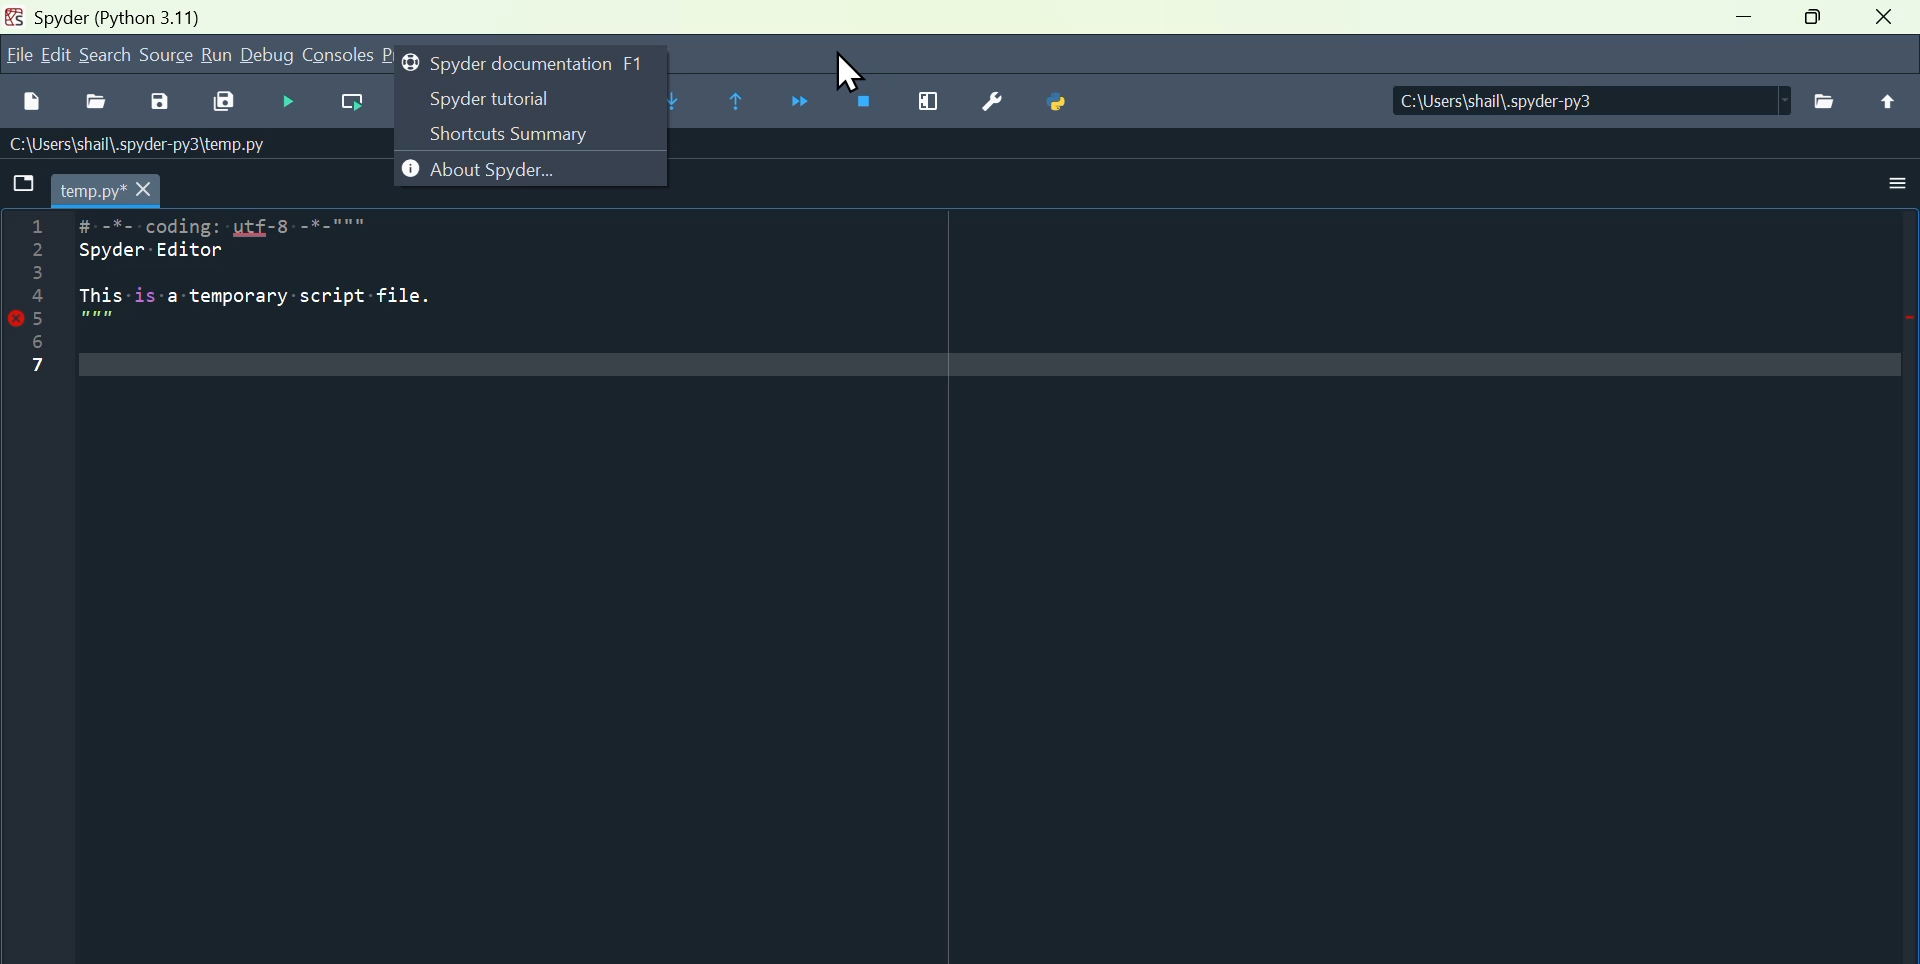 This screenshot has width=1920, height=964. What do you see at coordinates (997, 101) in the screenshot?
I see `Preferences` at bounding box center [997, 101].